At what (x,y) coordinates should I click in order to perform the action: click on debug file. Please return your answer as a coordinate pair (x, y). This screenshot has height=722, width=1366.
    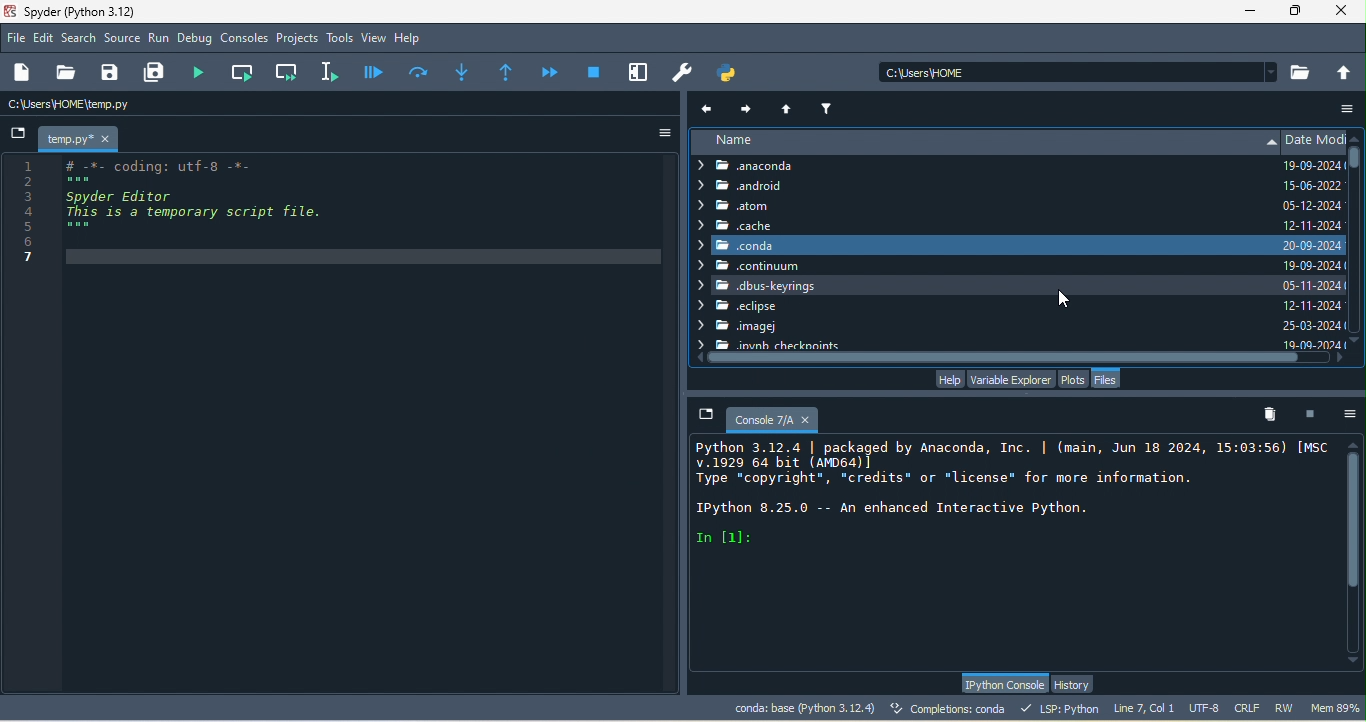
    Looking at the image, I should click on (374, 71).